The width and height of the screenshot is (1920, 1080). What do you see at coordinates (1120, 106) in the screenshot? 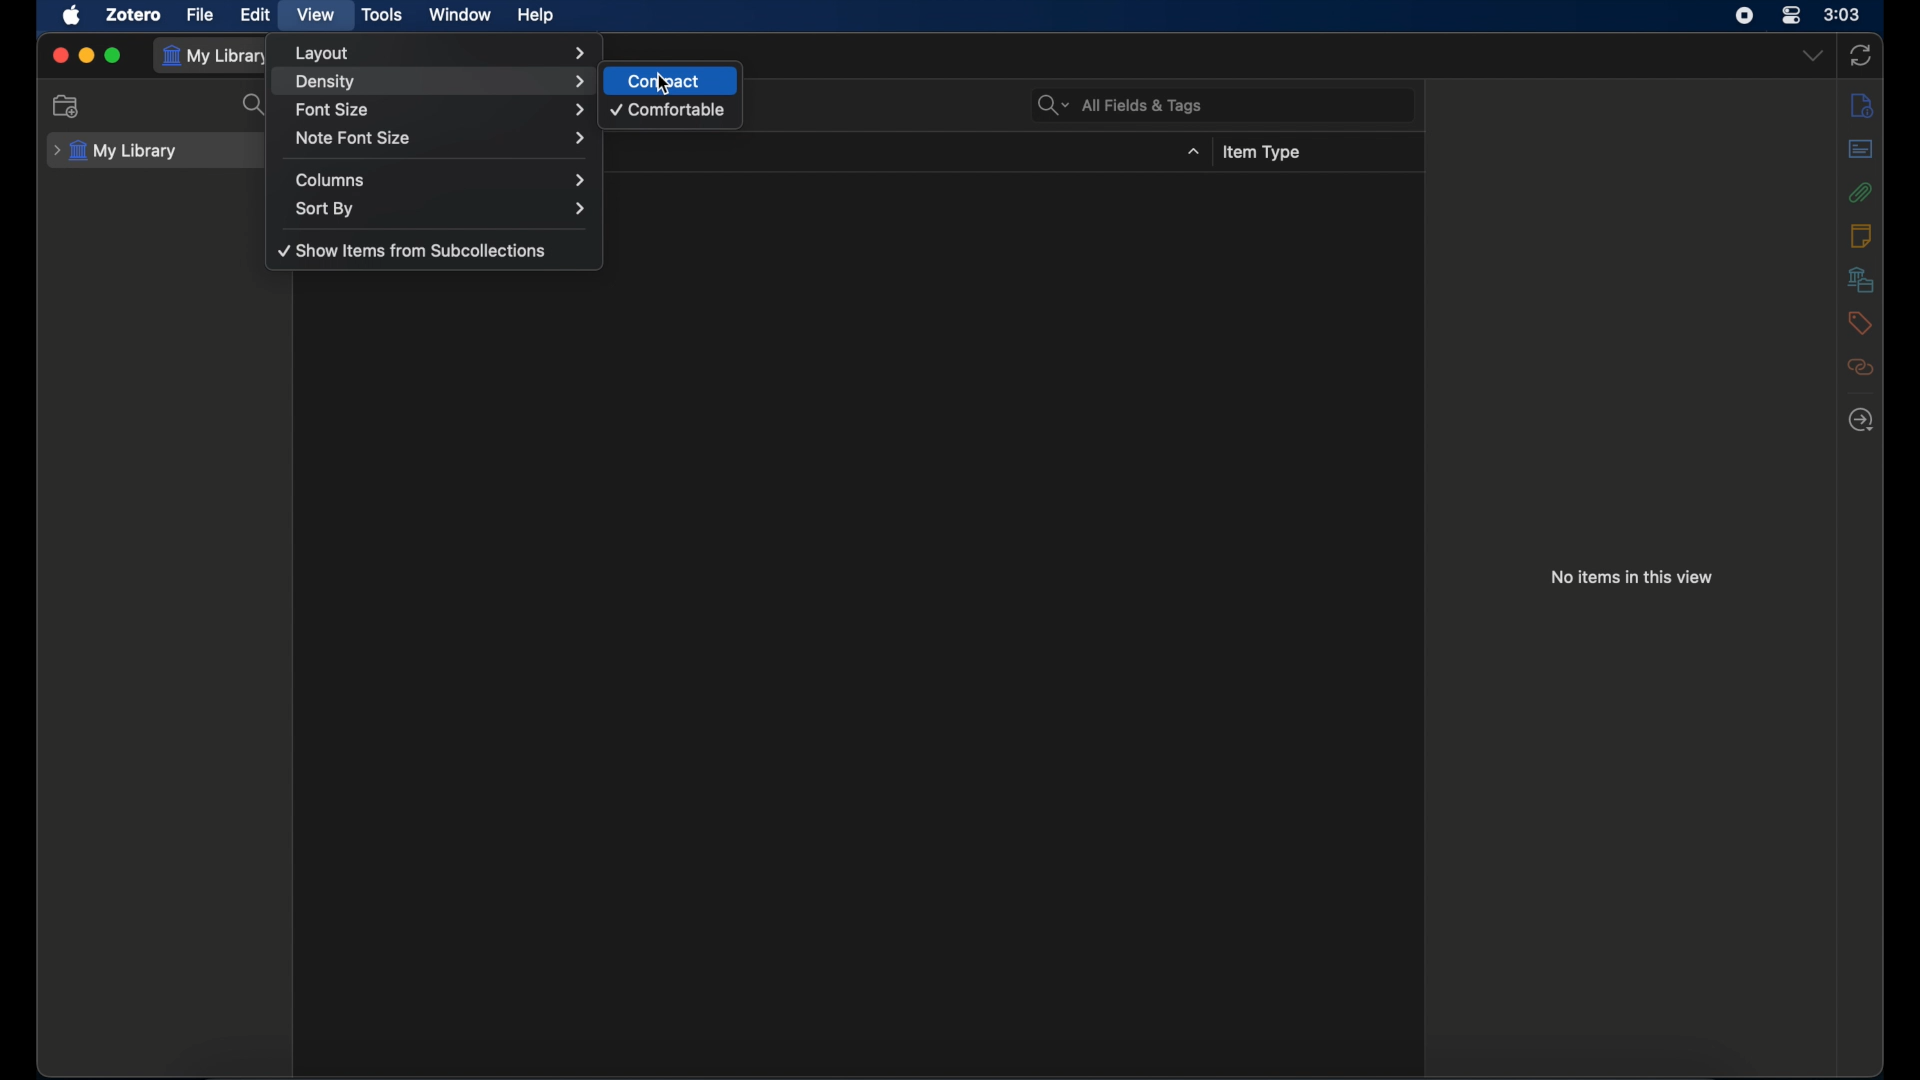
I see `all fields & tags` at bounding box center [1120, 106].